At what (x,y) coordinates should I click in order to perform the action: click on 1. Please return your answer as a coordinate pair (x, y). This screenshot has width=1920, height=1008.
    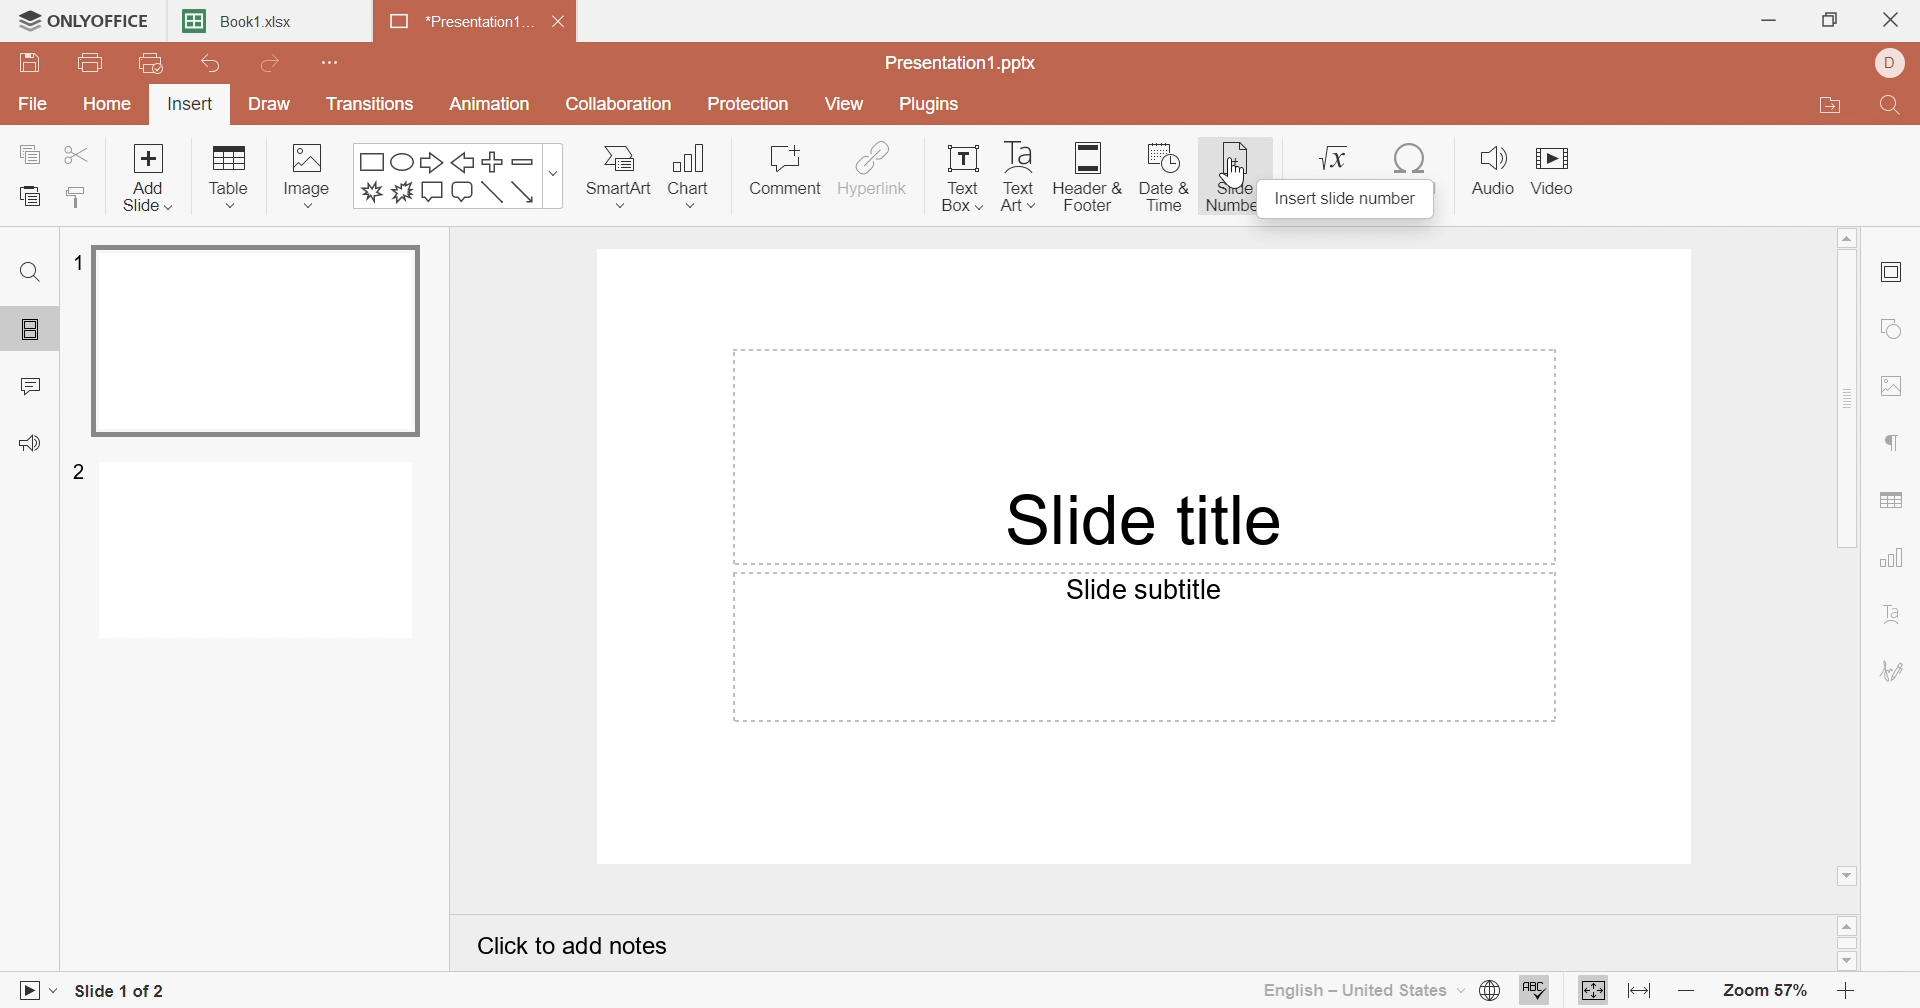
    Looking at the image, I should click on (74, 263).